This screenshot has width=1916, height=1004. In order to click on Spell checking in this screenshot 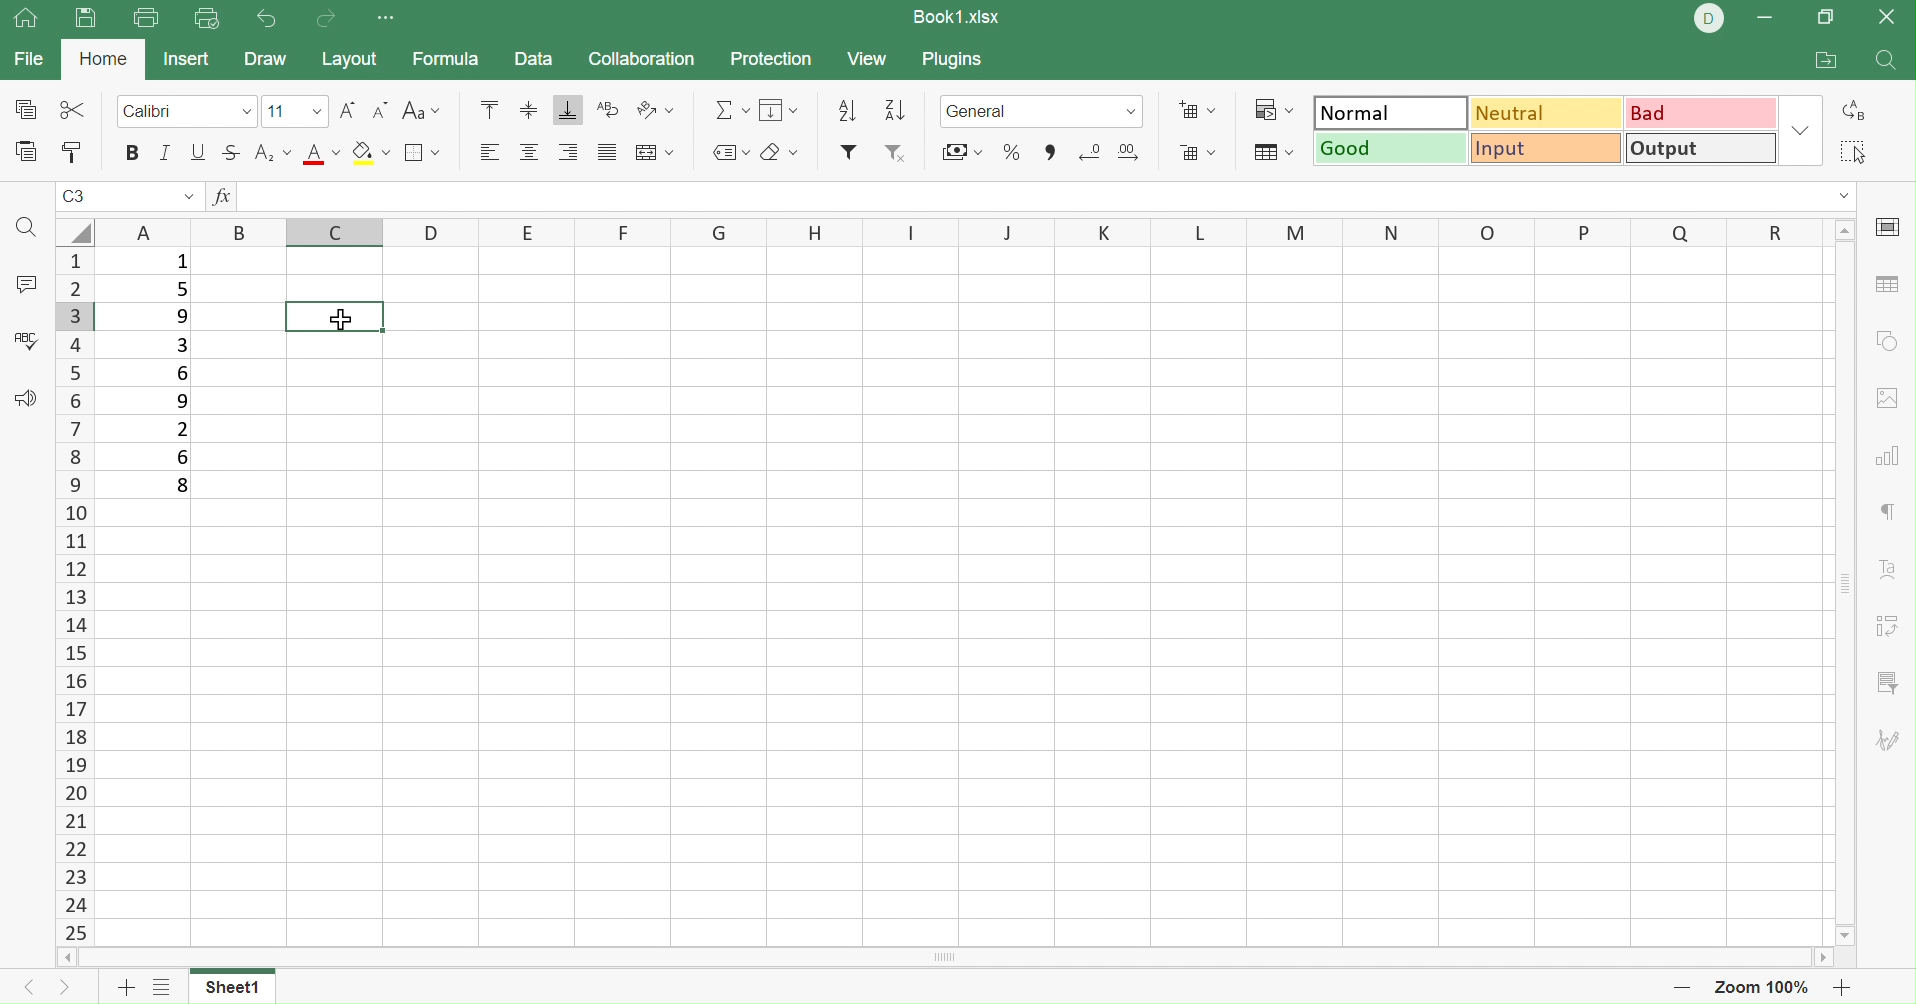, I will do `click(25, 340)`.